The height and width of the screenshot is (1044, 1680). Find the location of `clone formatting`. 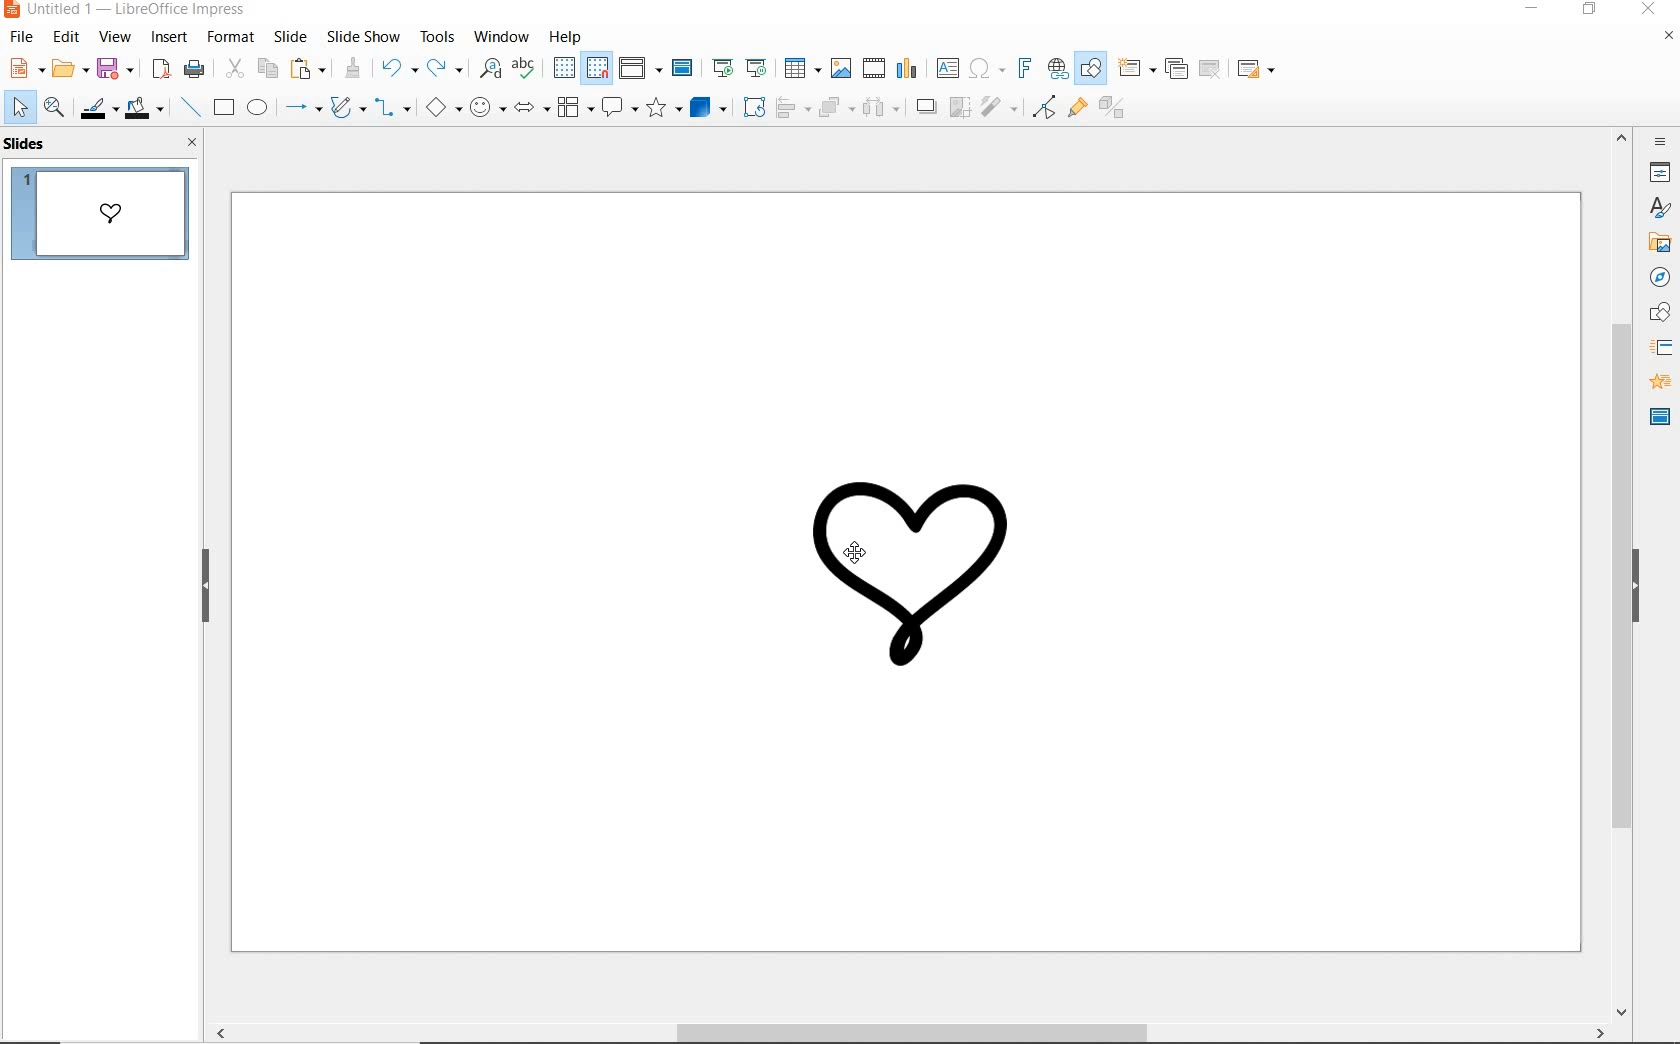

clone formatting is located at coordinates (351, 69).